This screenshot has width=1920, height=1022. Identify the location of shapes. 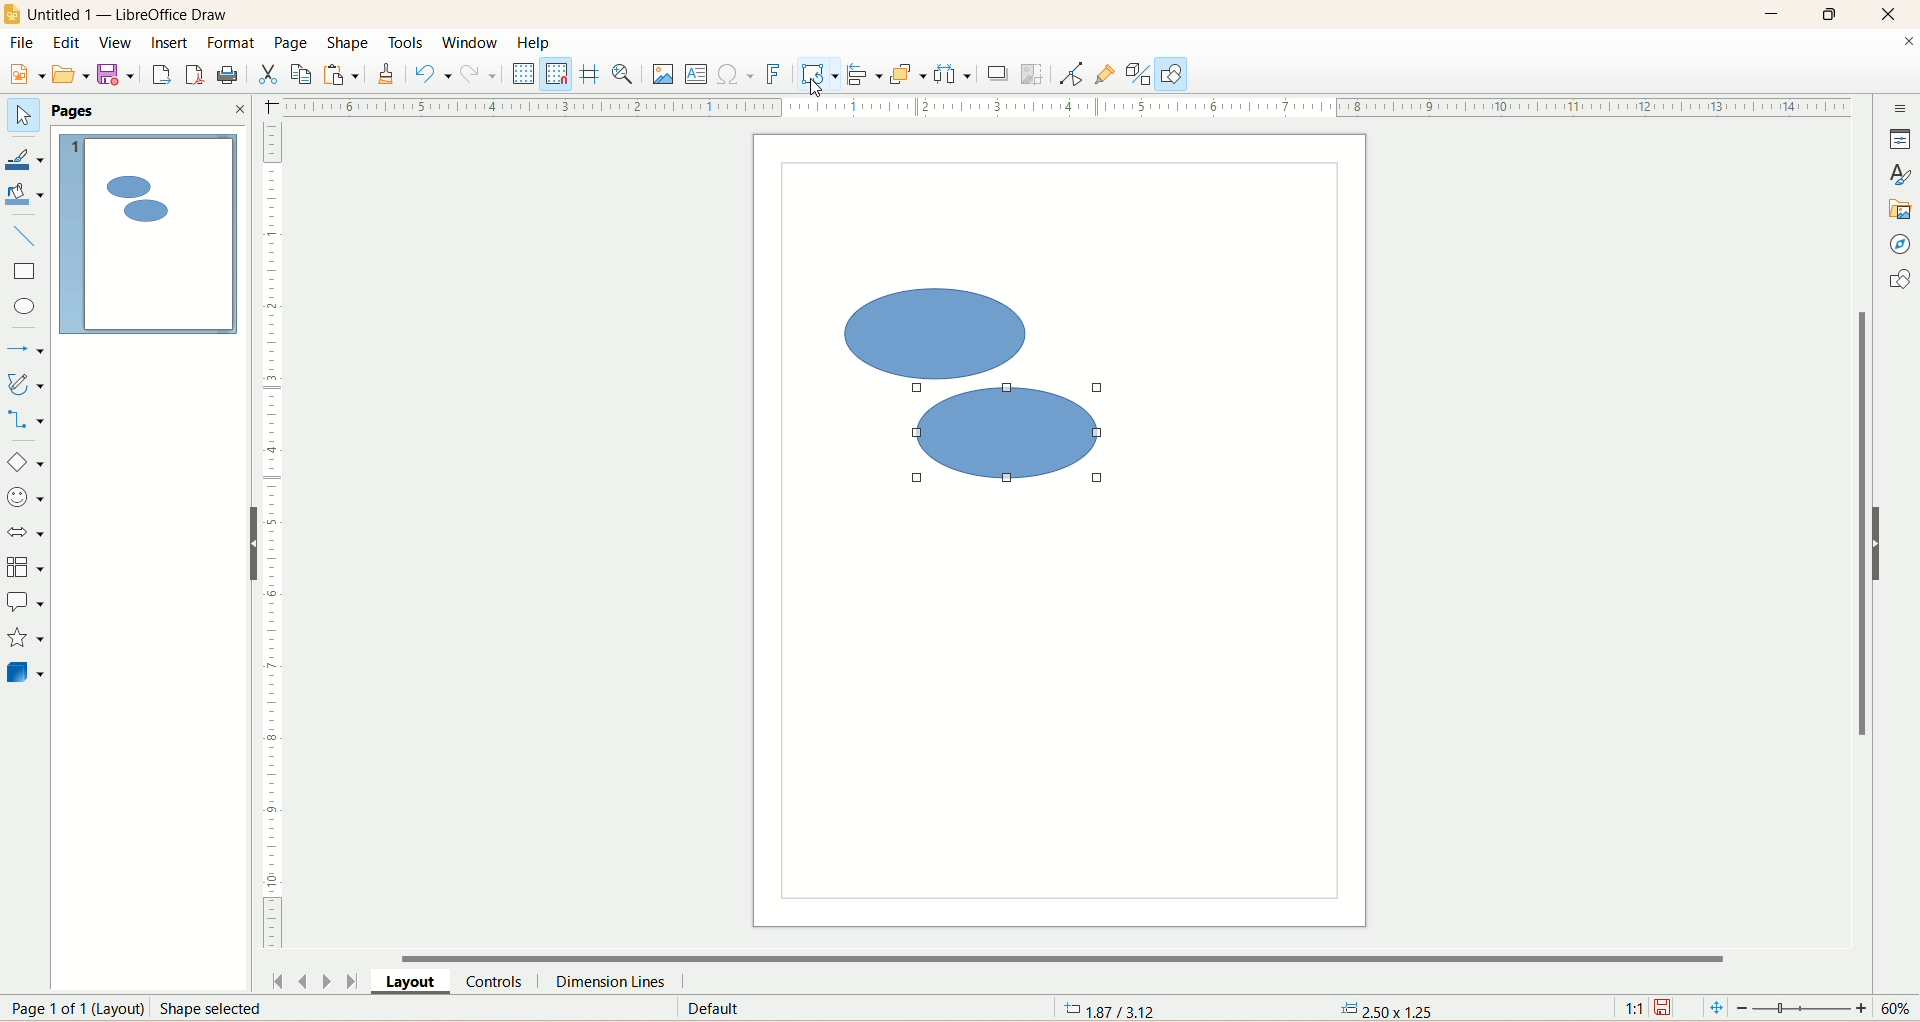
(1897, 279).